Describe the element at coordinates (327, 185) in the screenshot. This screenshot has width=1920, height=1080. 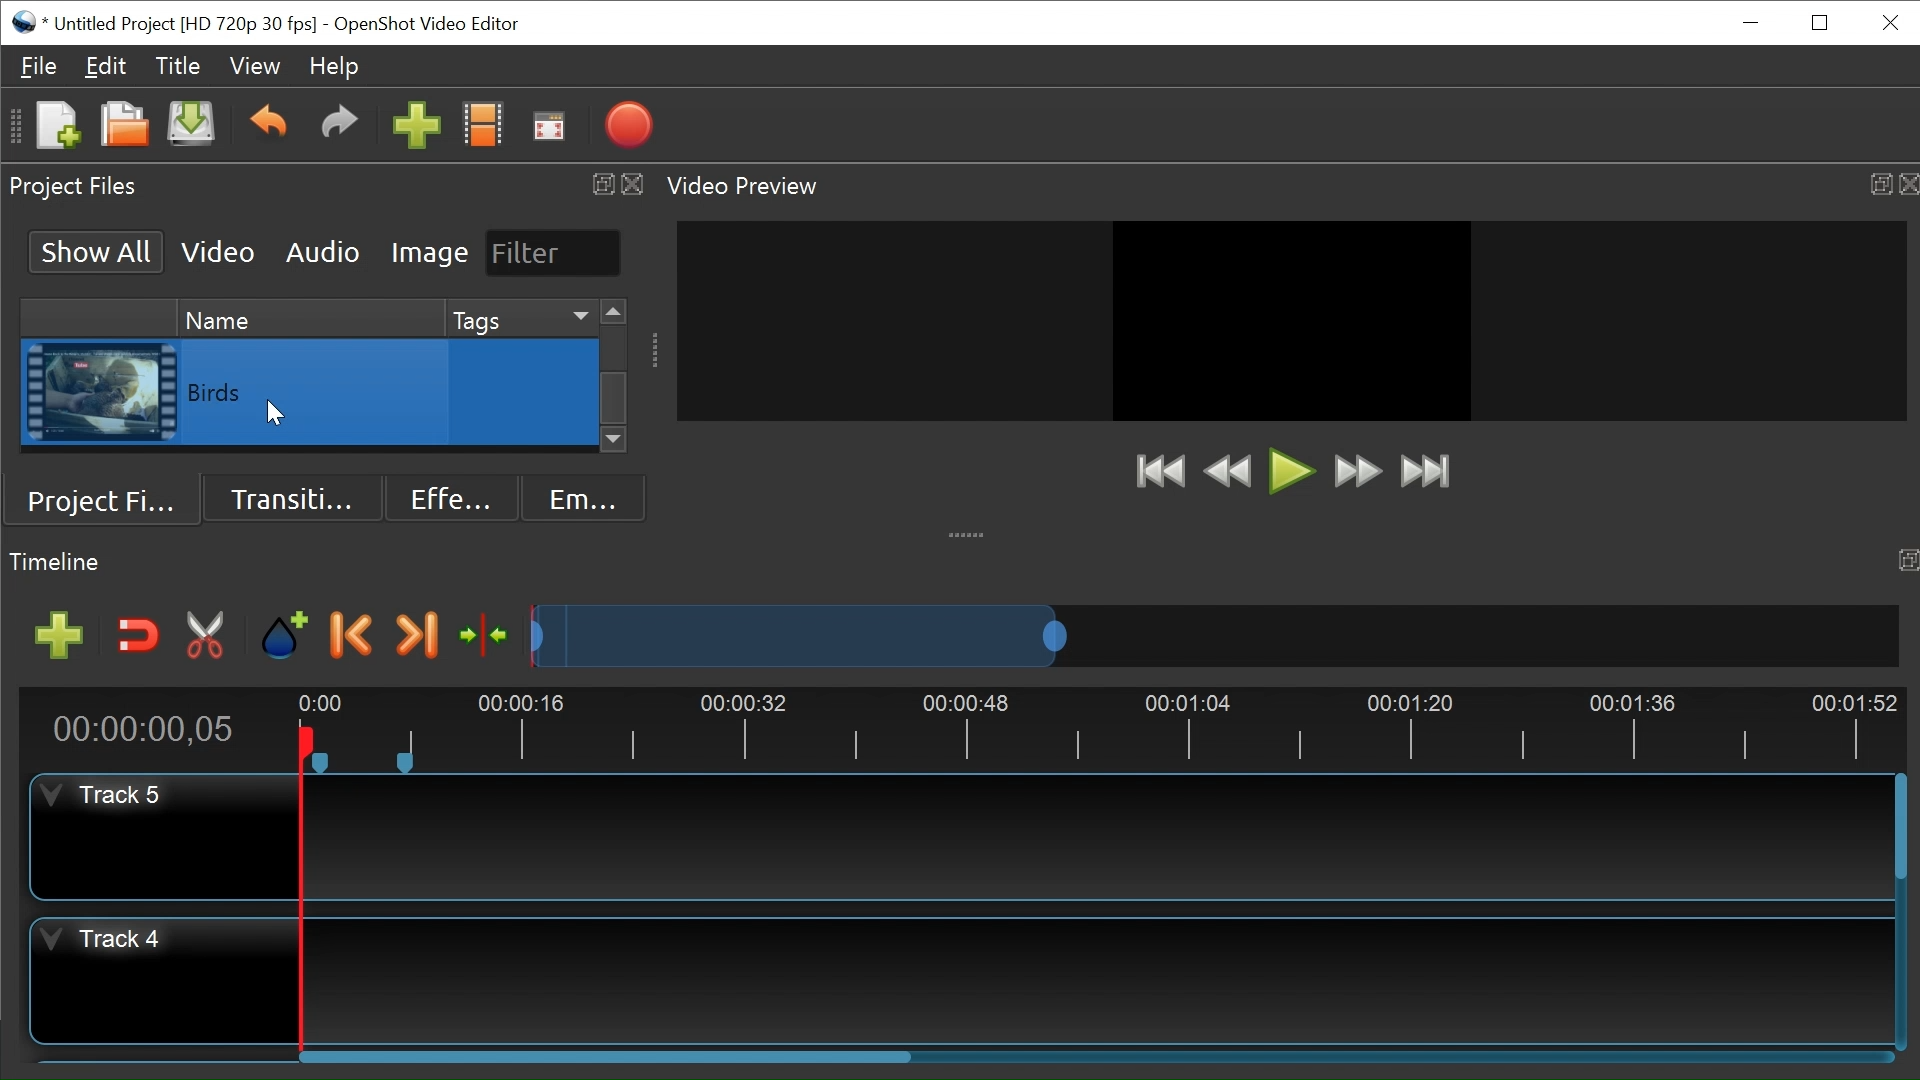
I see `Project Files` at that location.